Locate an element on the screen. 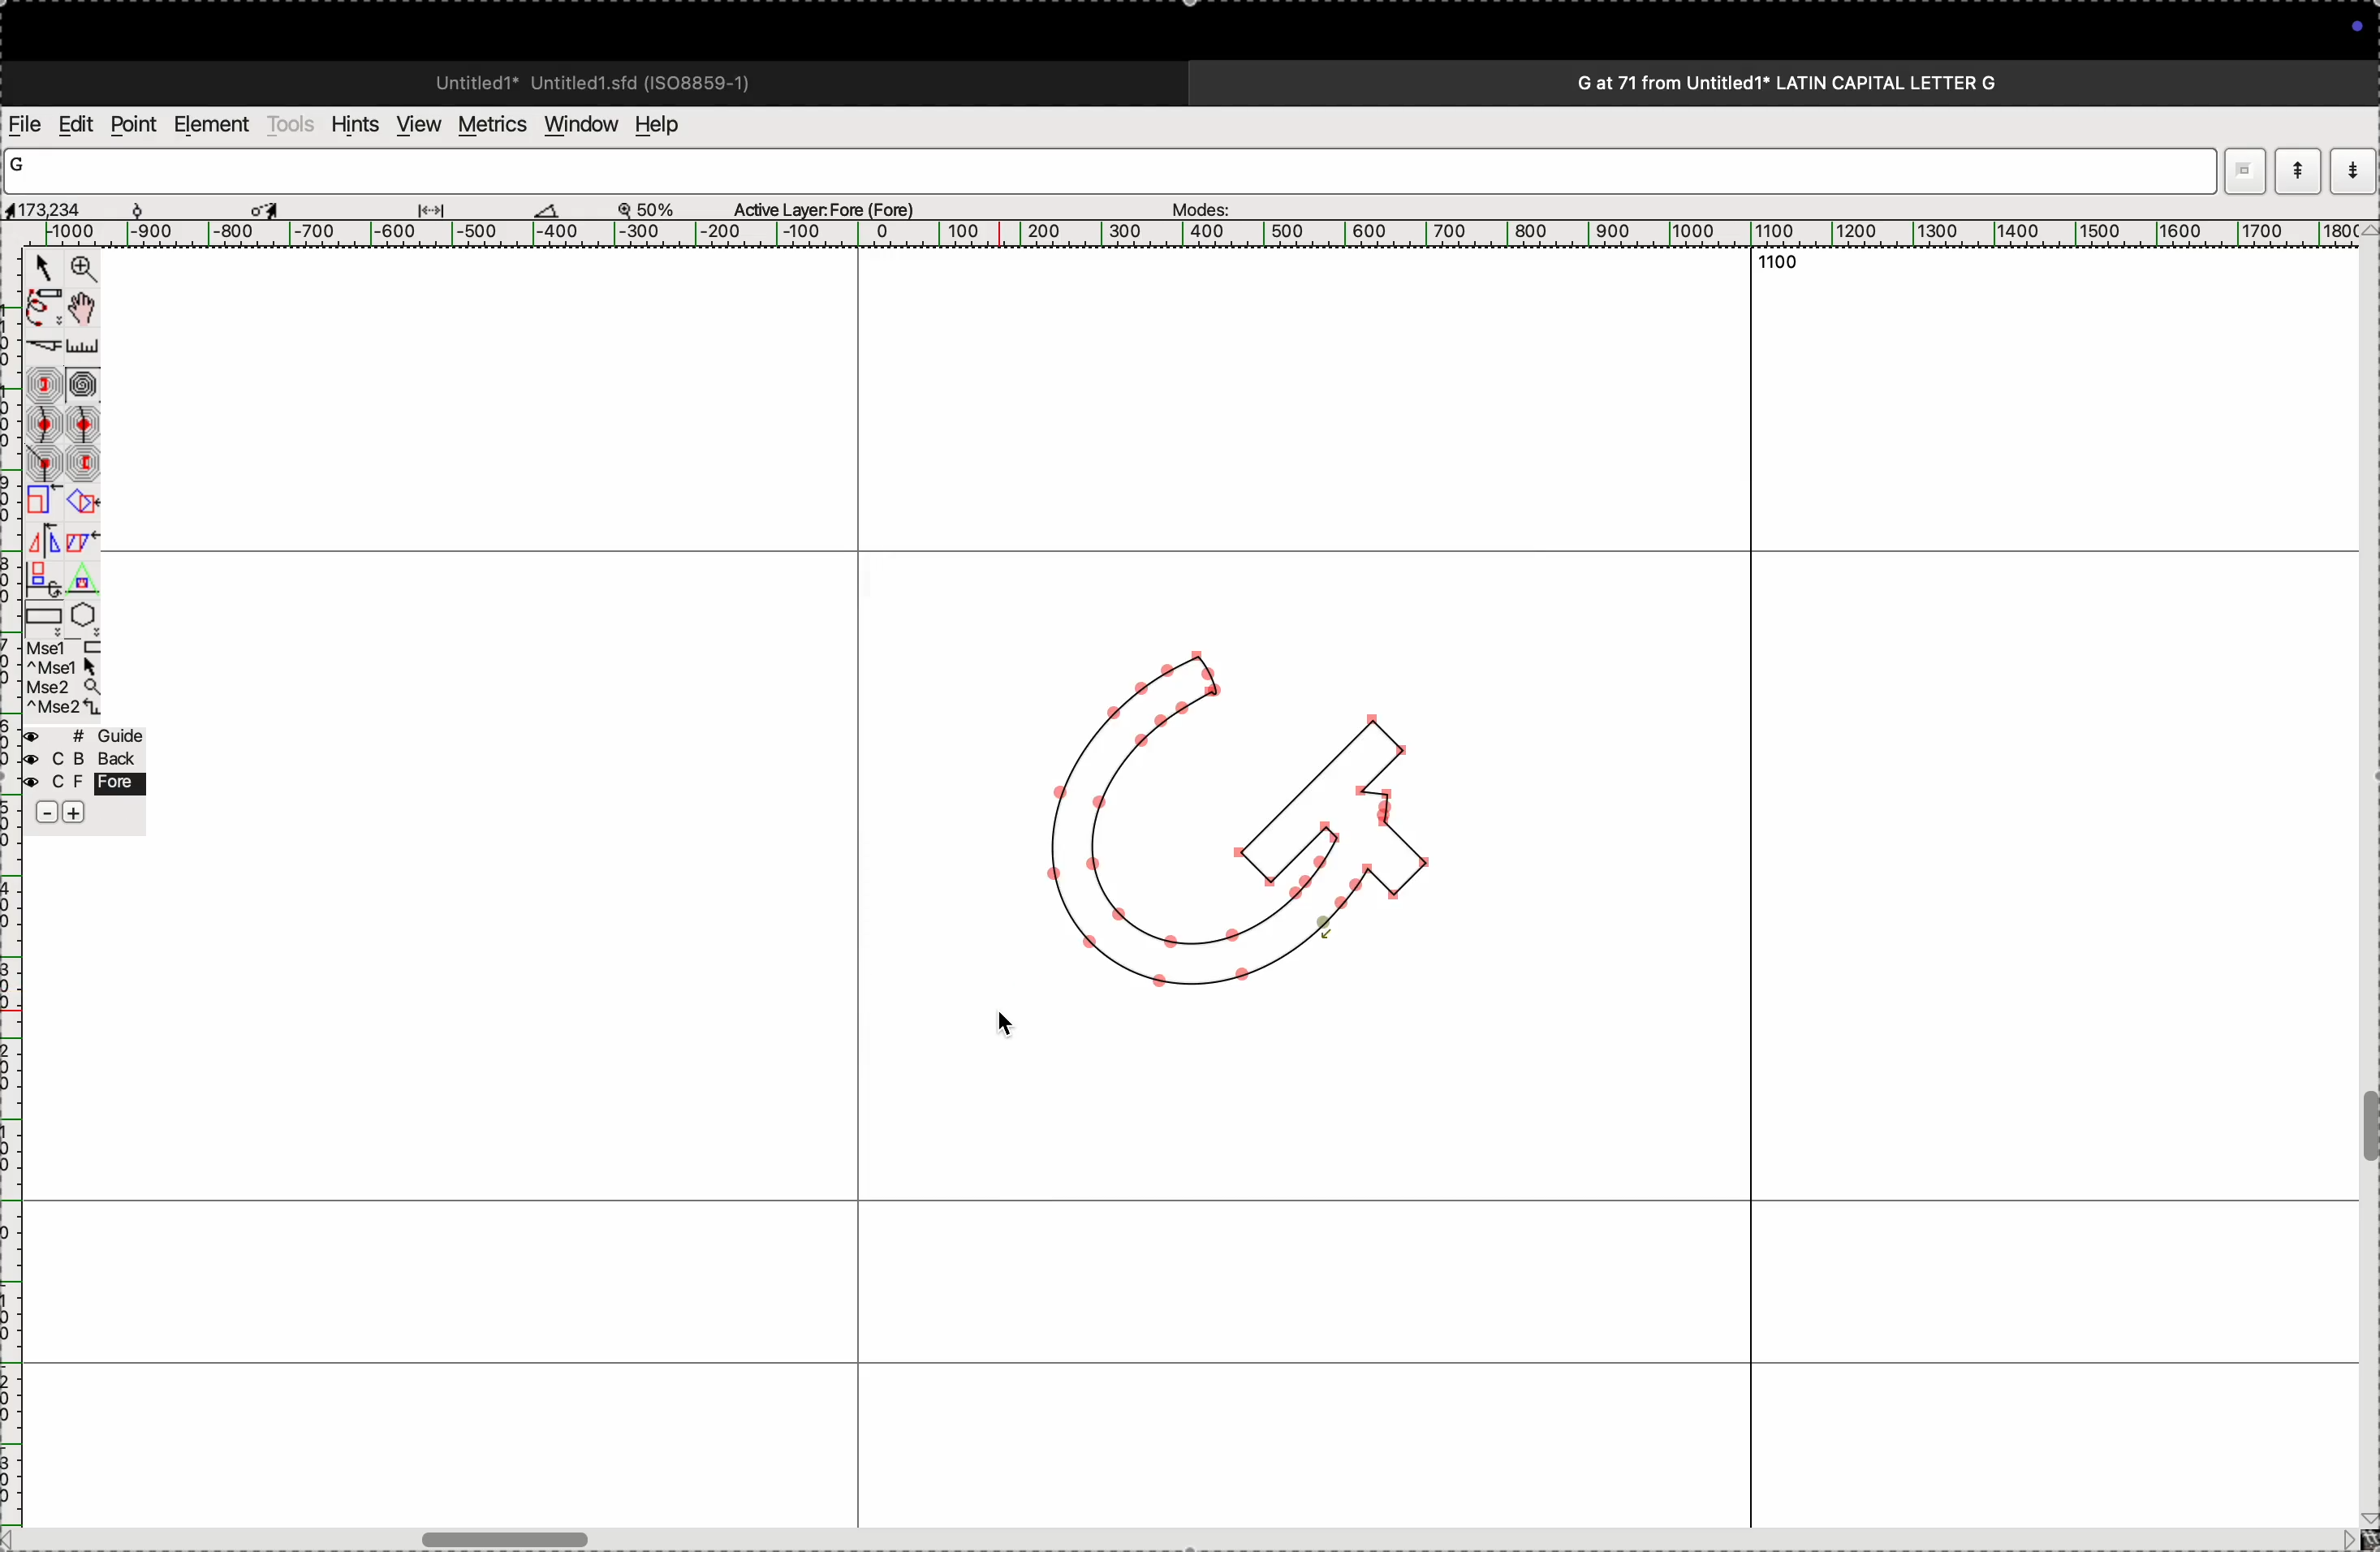  mouse wheel button is located at coordinates (65, 688).